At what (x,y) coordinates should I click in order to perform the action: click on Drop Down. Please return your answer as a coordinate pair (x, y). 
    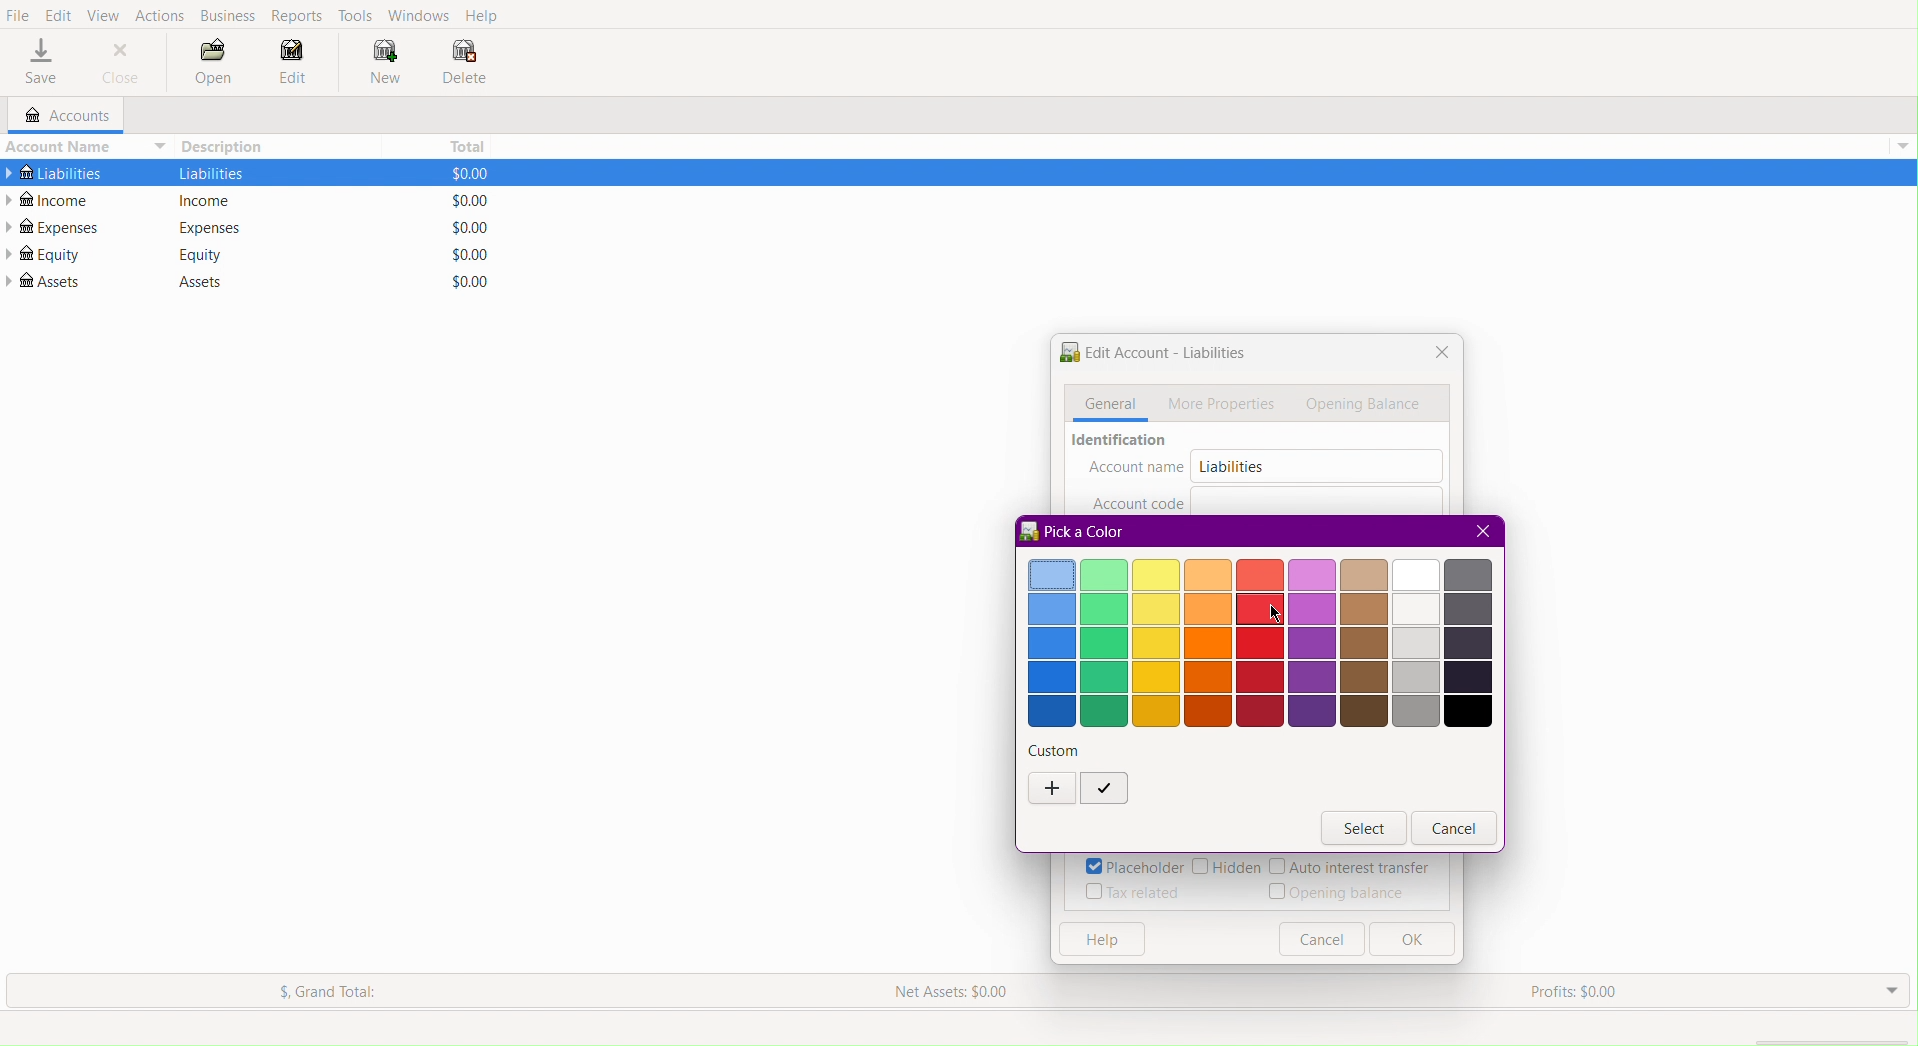
    Looking at the image, I should click on (1889, 991).